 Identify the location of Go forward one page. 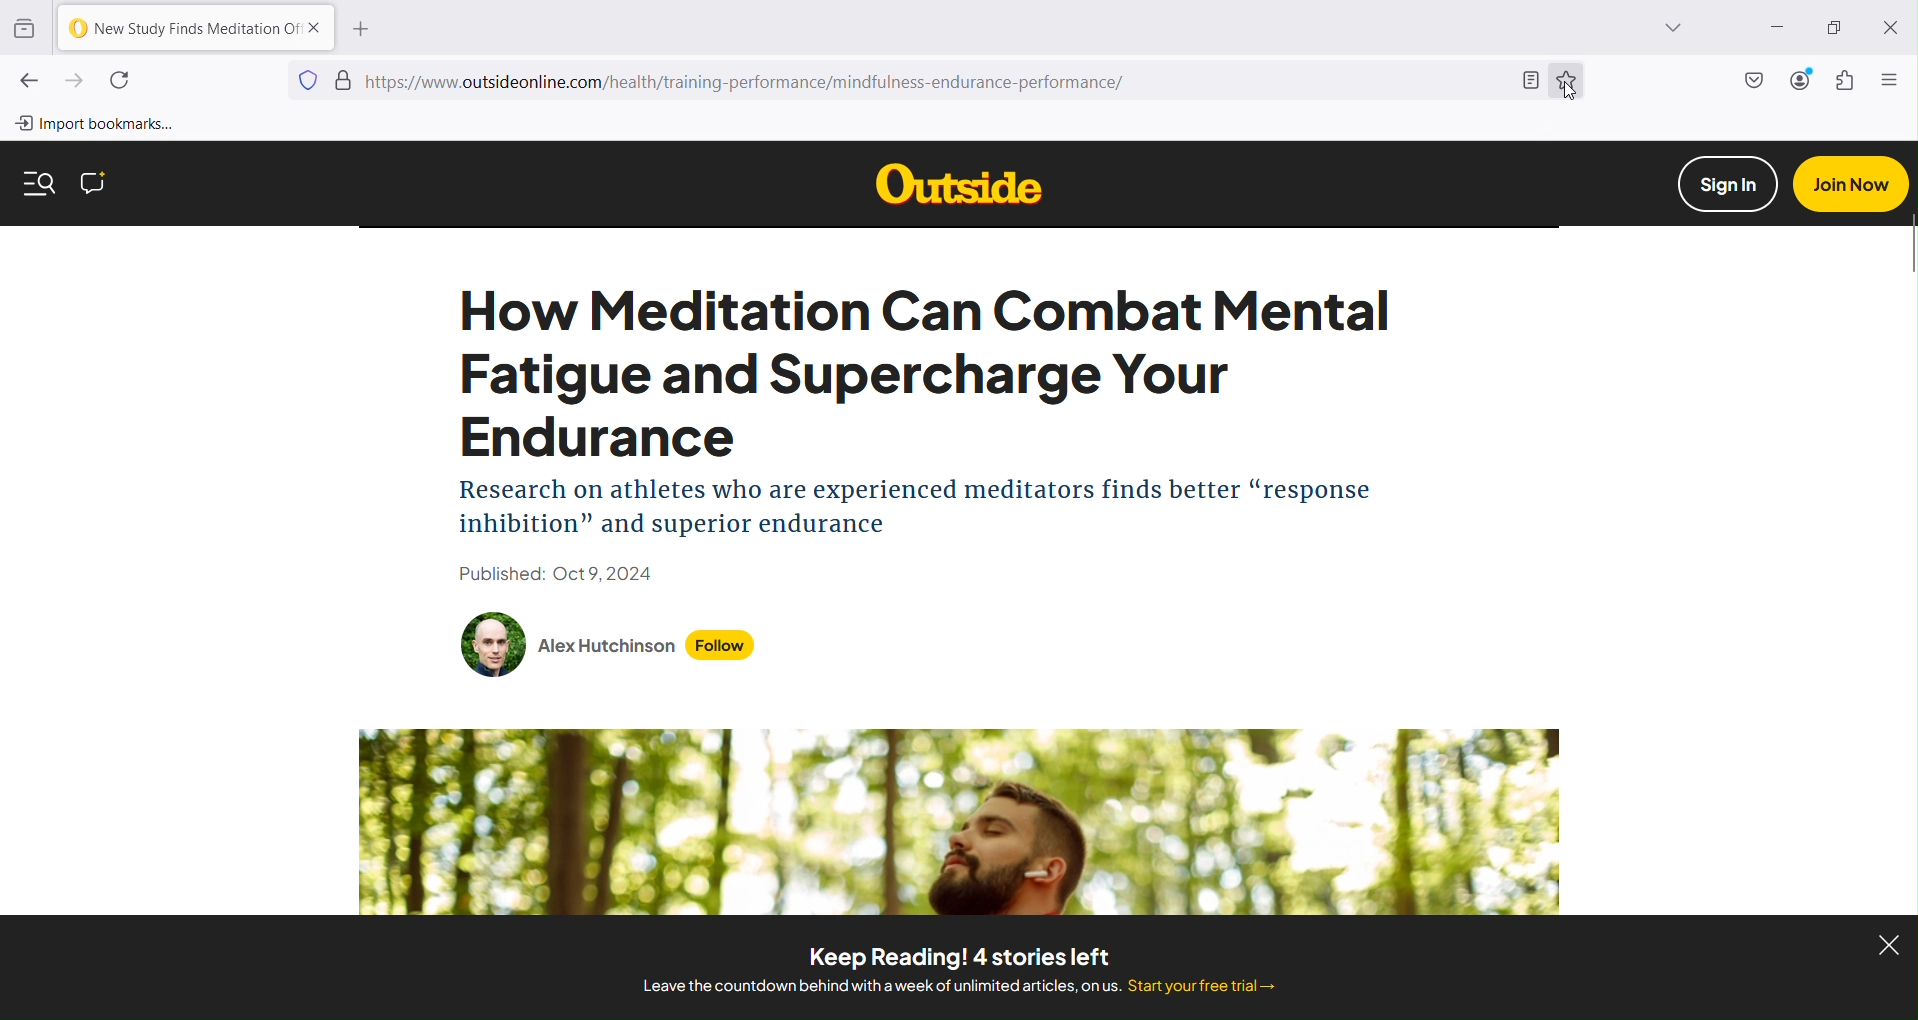
(75, 82).